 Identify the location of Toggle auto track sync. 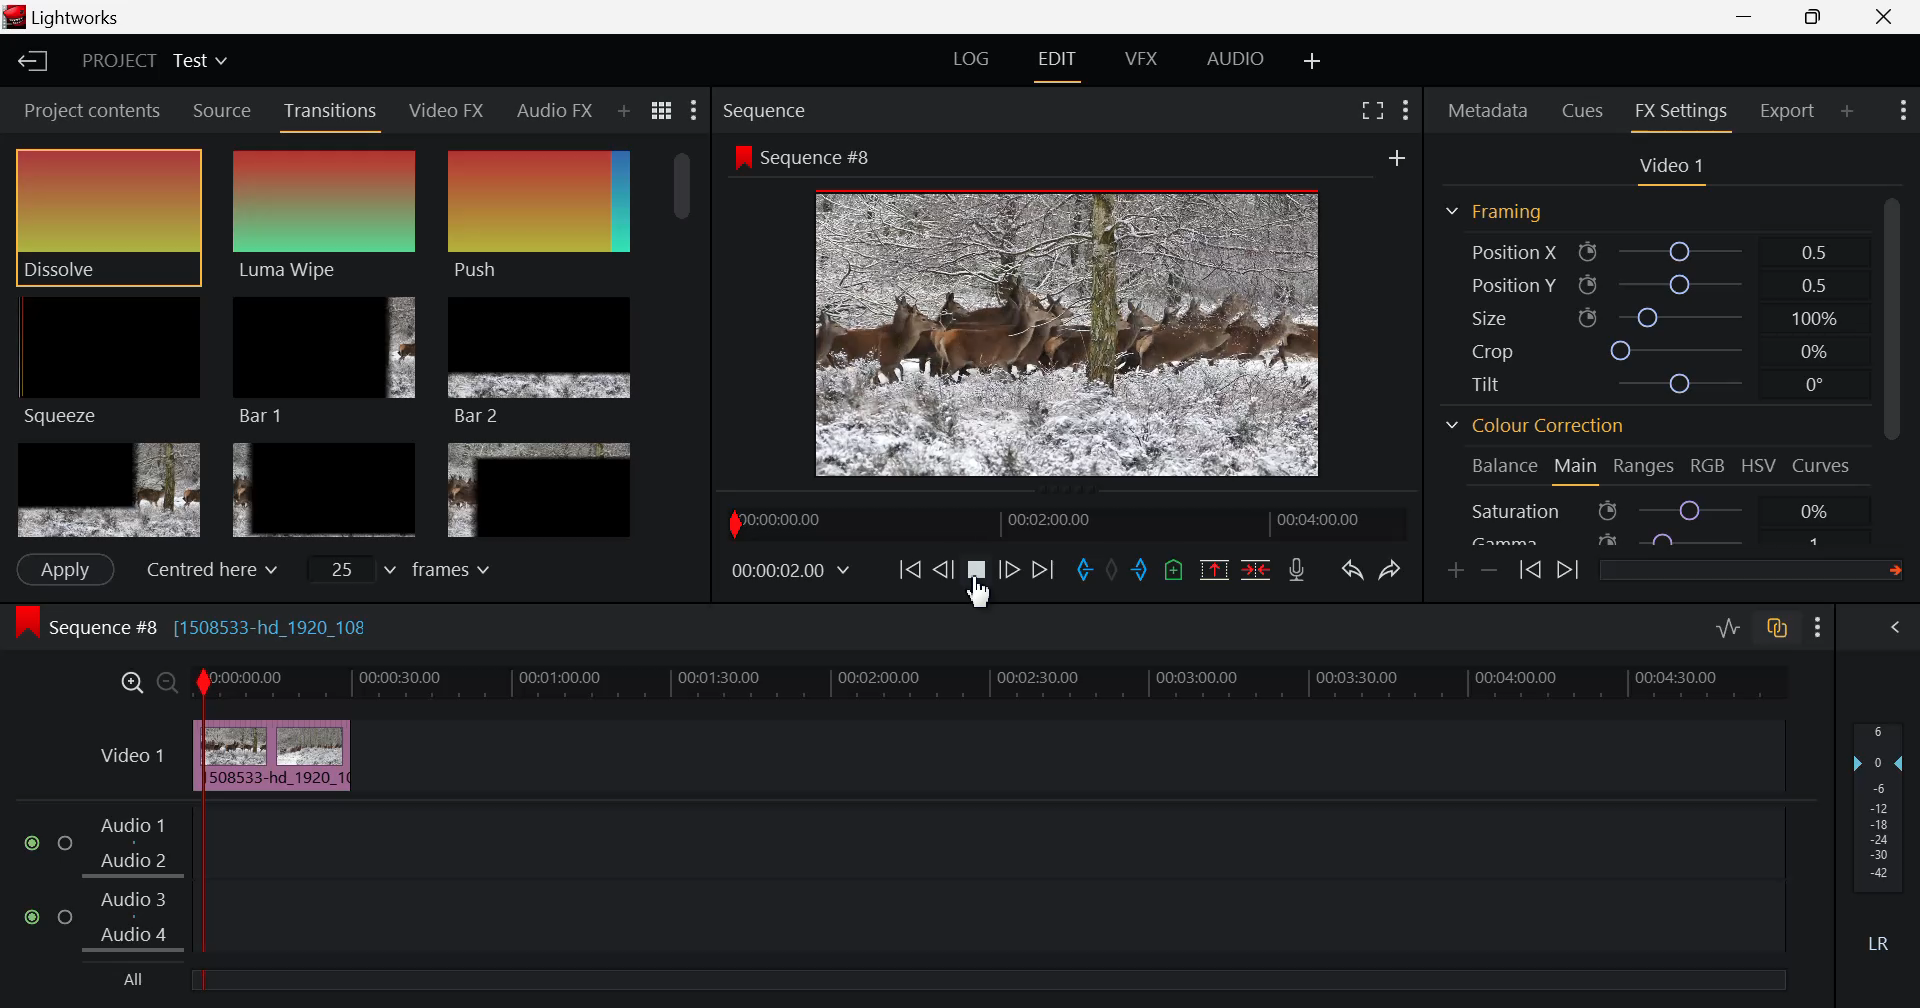
(1778, 628).